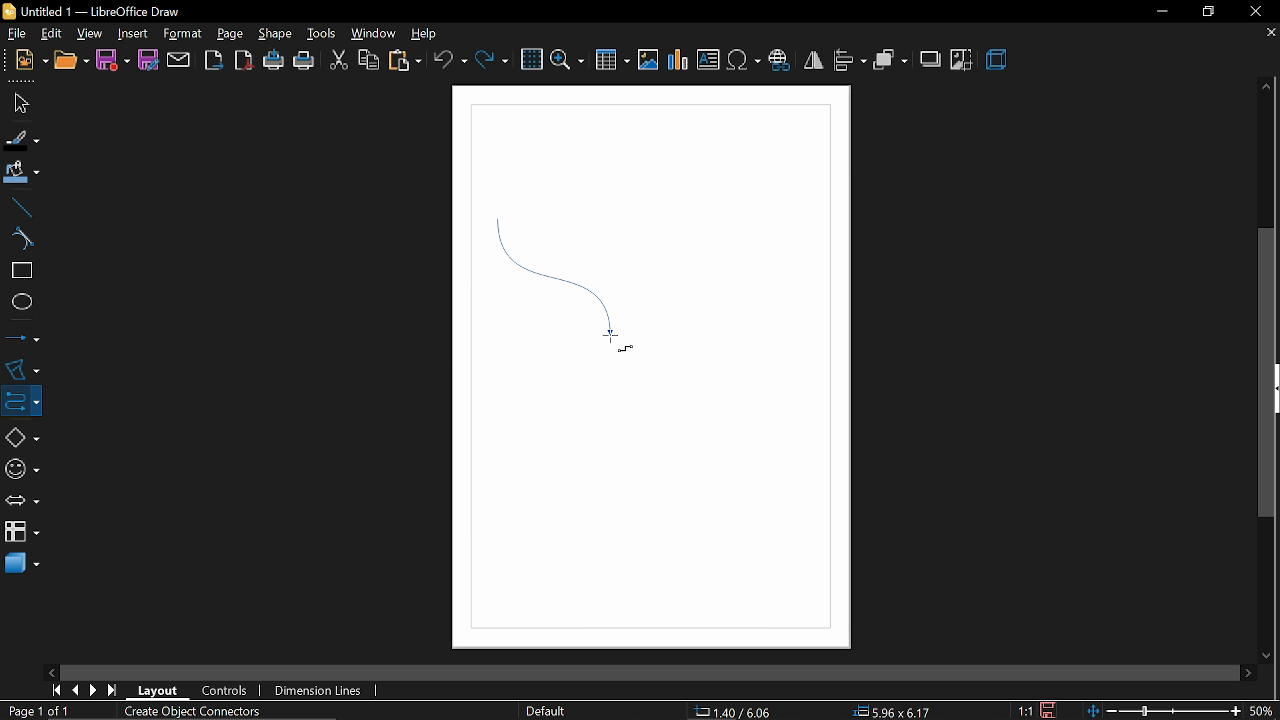  I want to click on open, so click(69, 62).